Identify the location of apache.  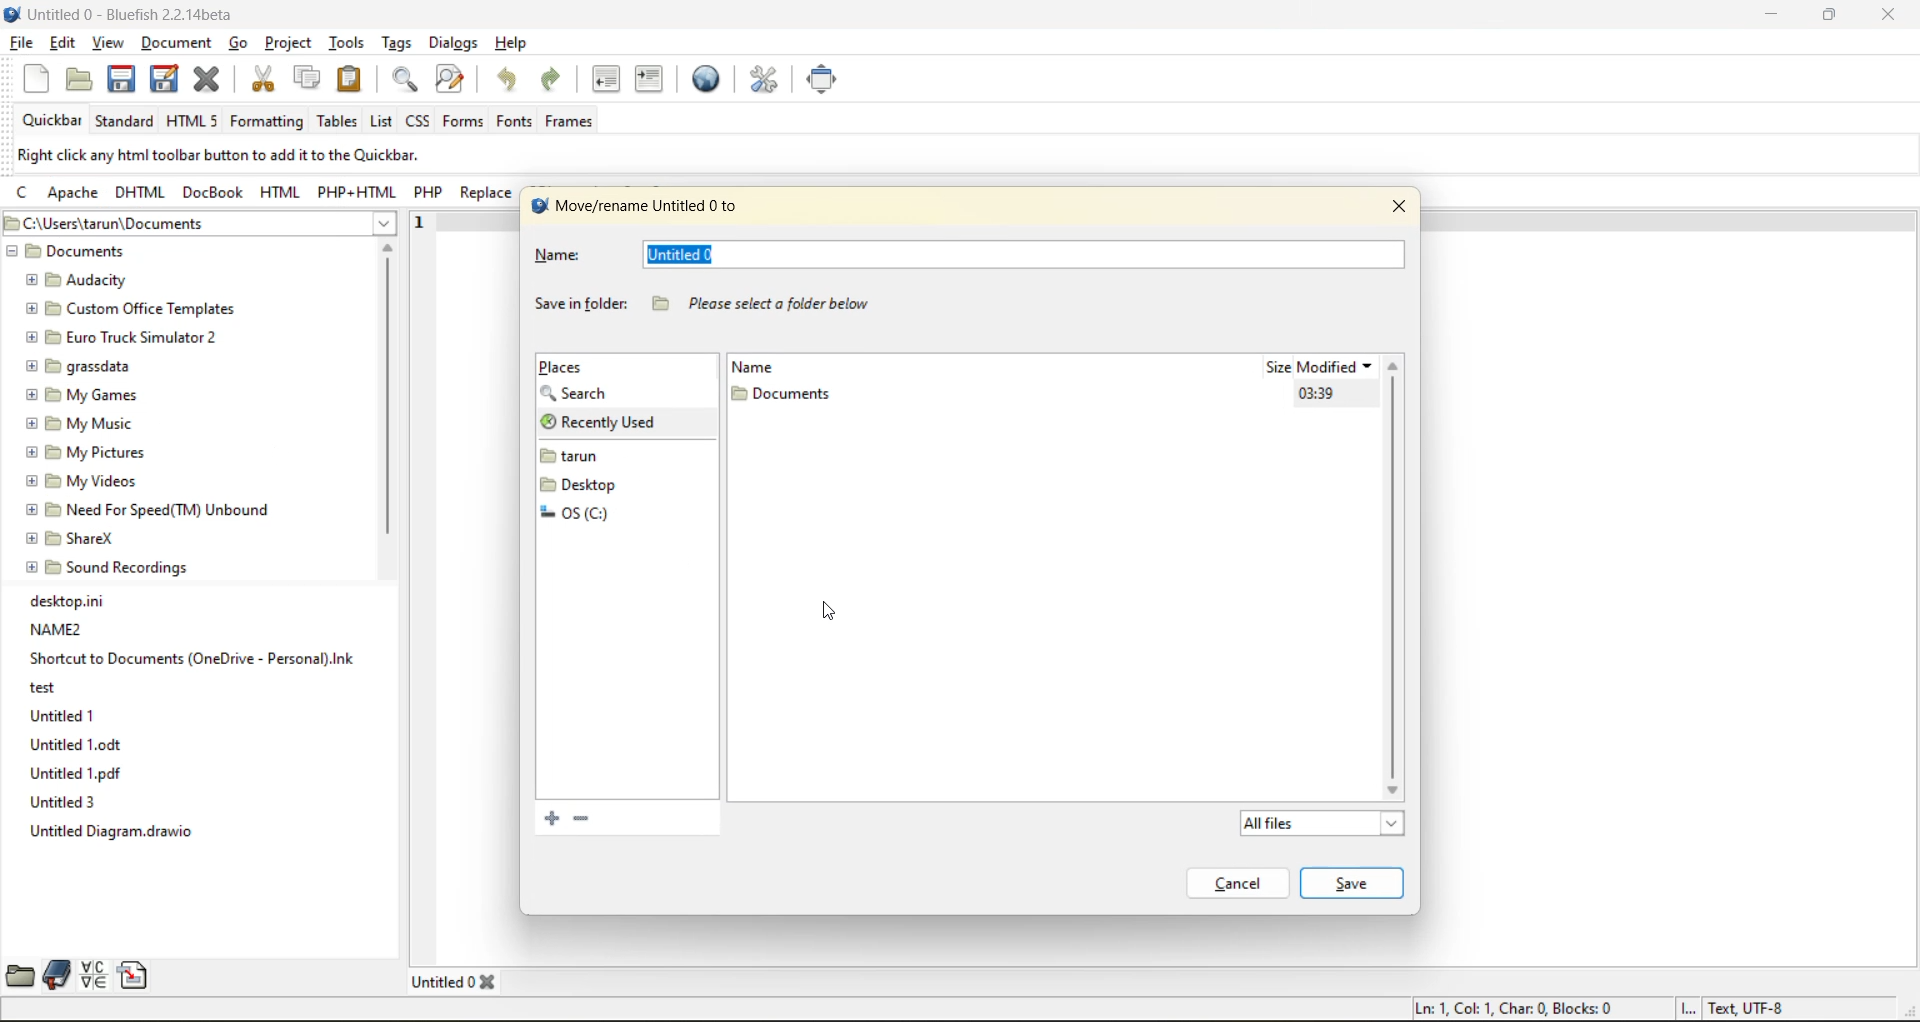
(78, 194).